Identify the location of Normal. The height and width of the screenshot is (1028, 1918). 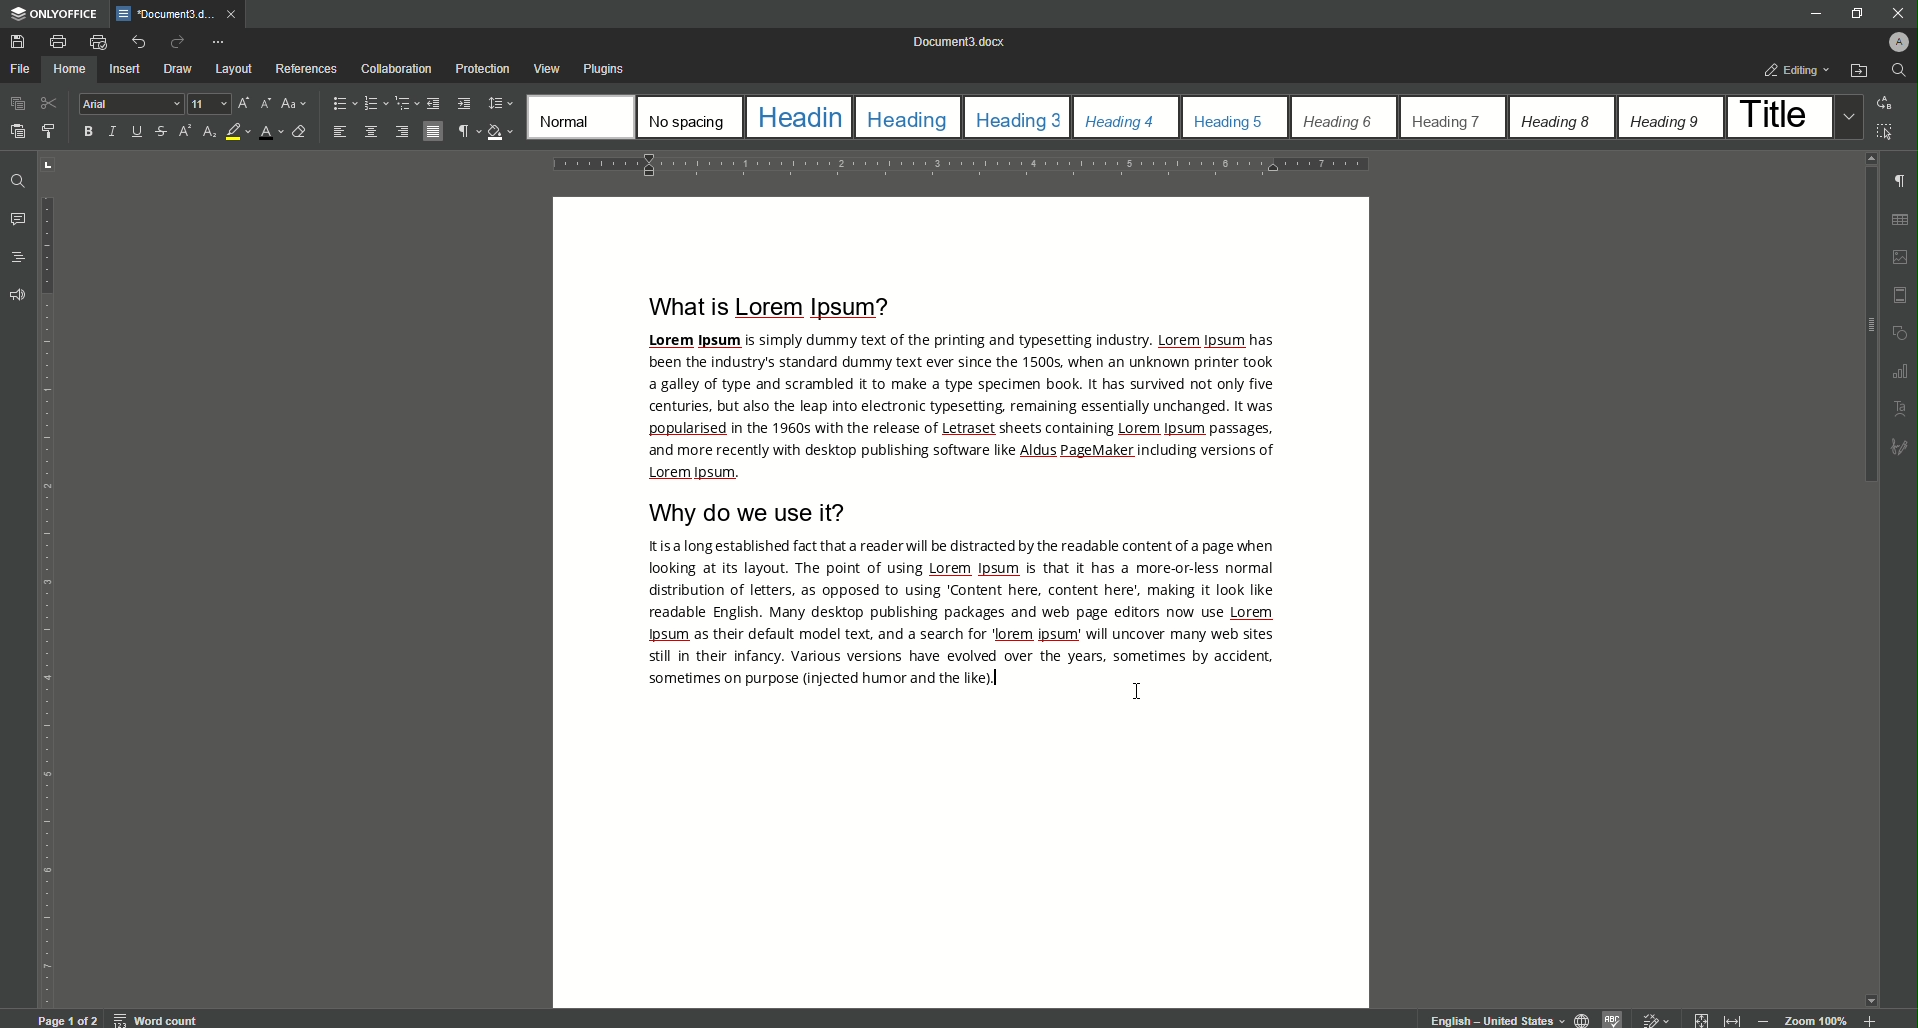
(576, 114).